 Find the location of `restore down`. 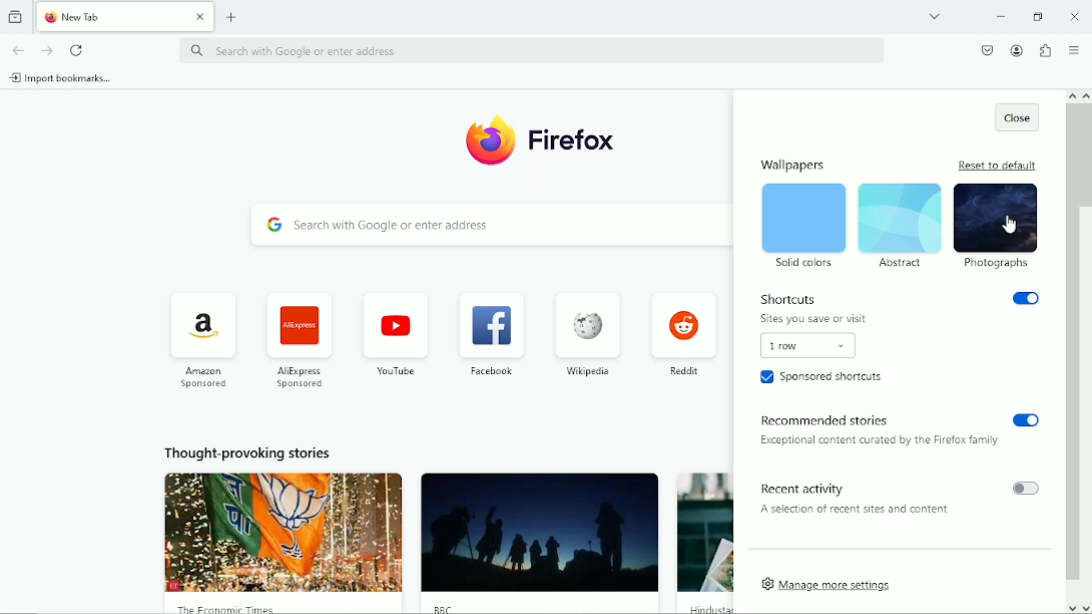

restore down is located at coordinates (1040, 15).